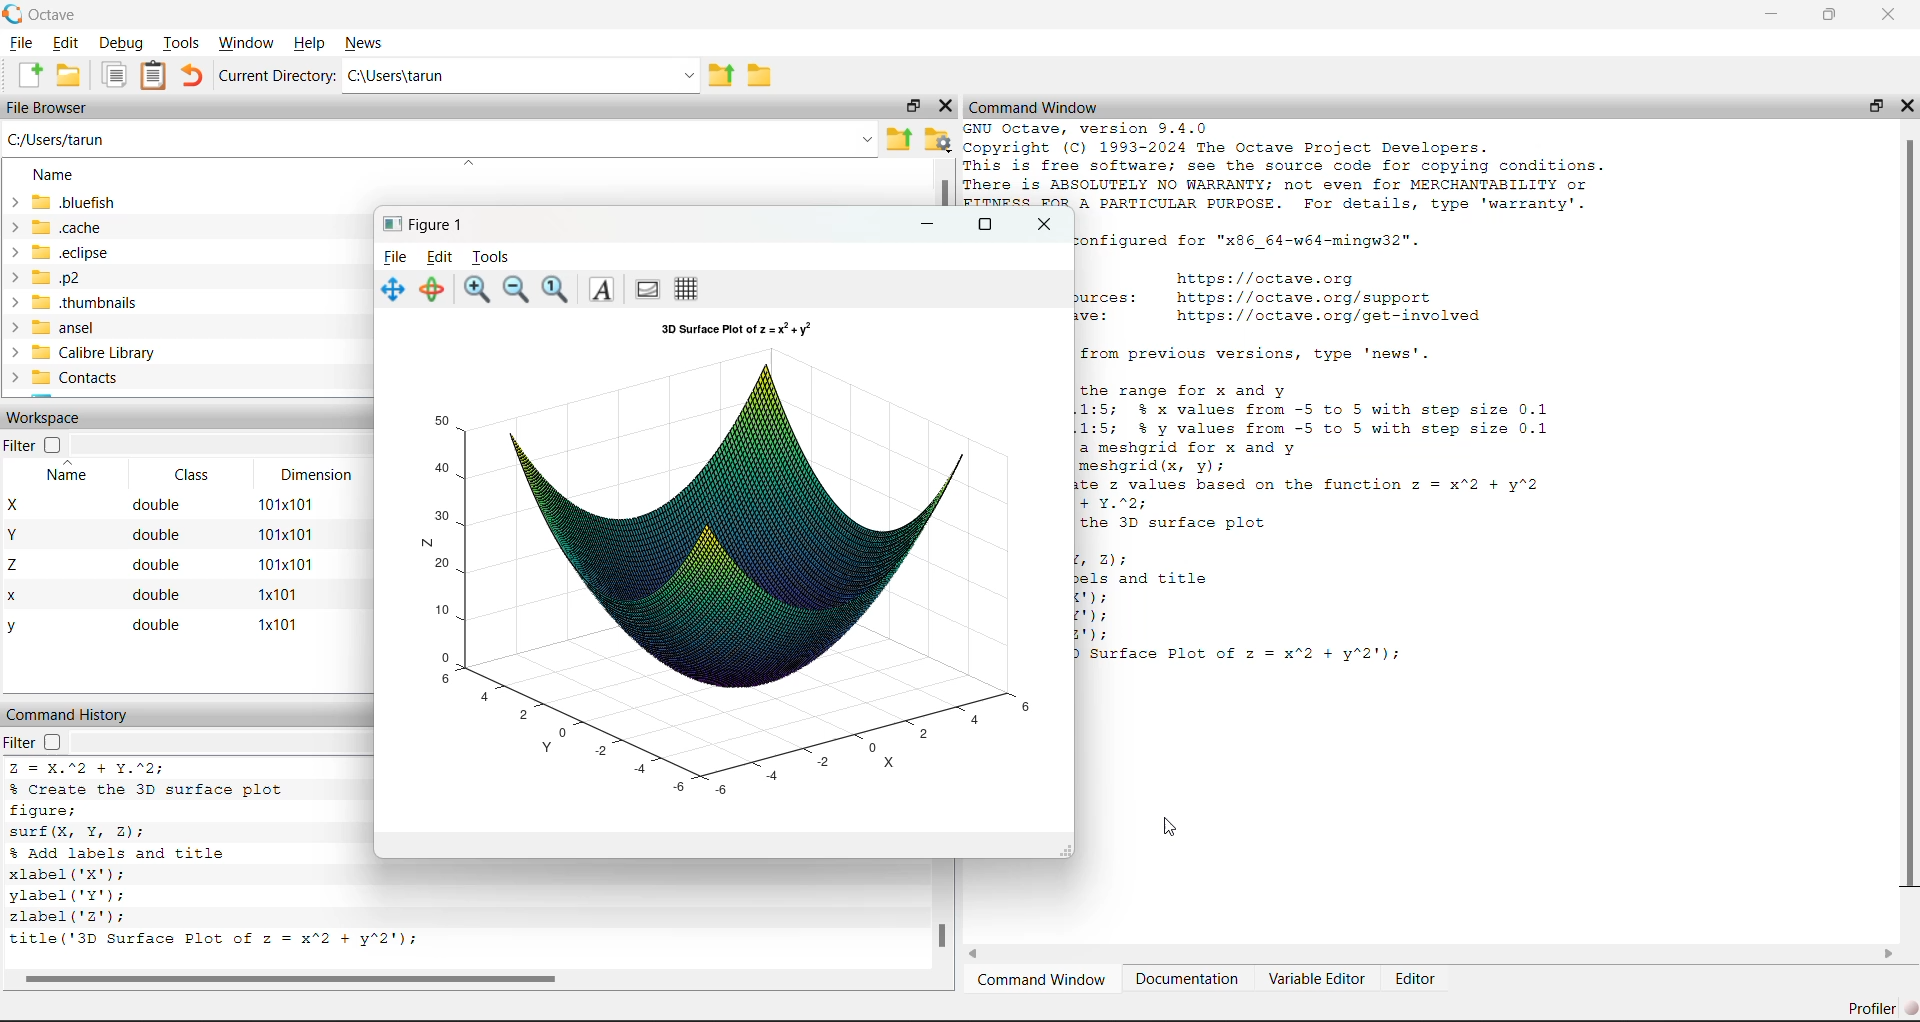 The width and height of the screenshot is (1920, 1022). Describe the element at coordinates (393, 291) in the screenshot. I see `Move` at that location.